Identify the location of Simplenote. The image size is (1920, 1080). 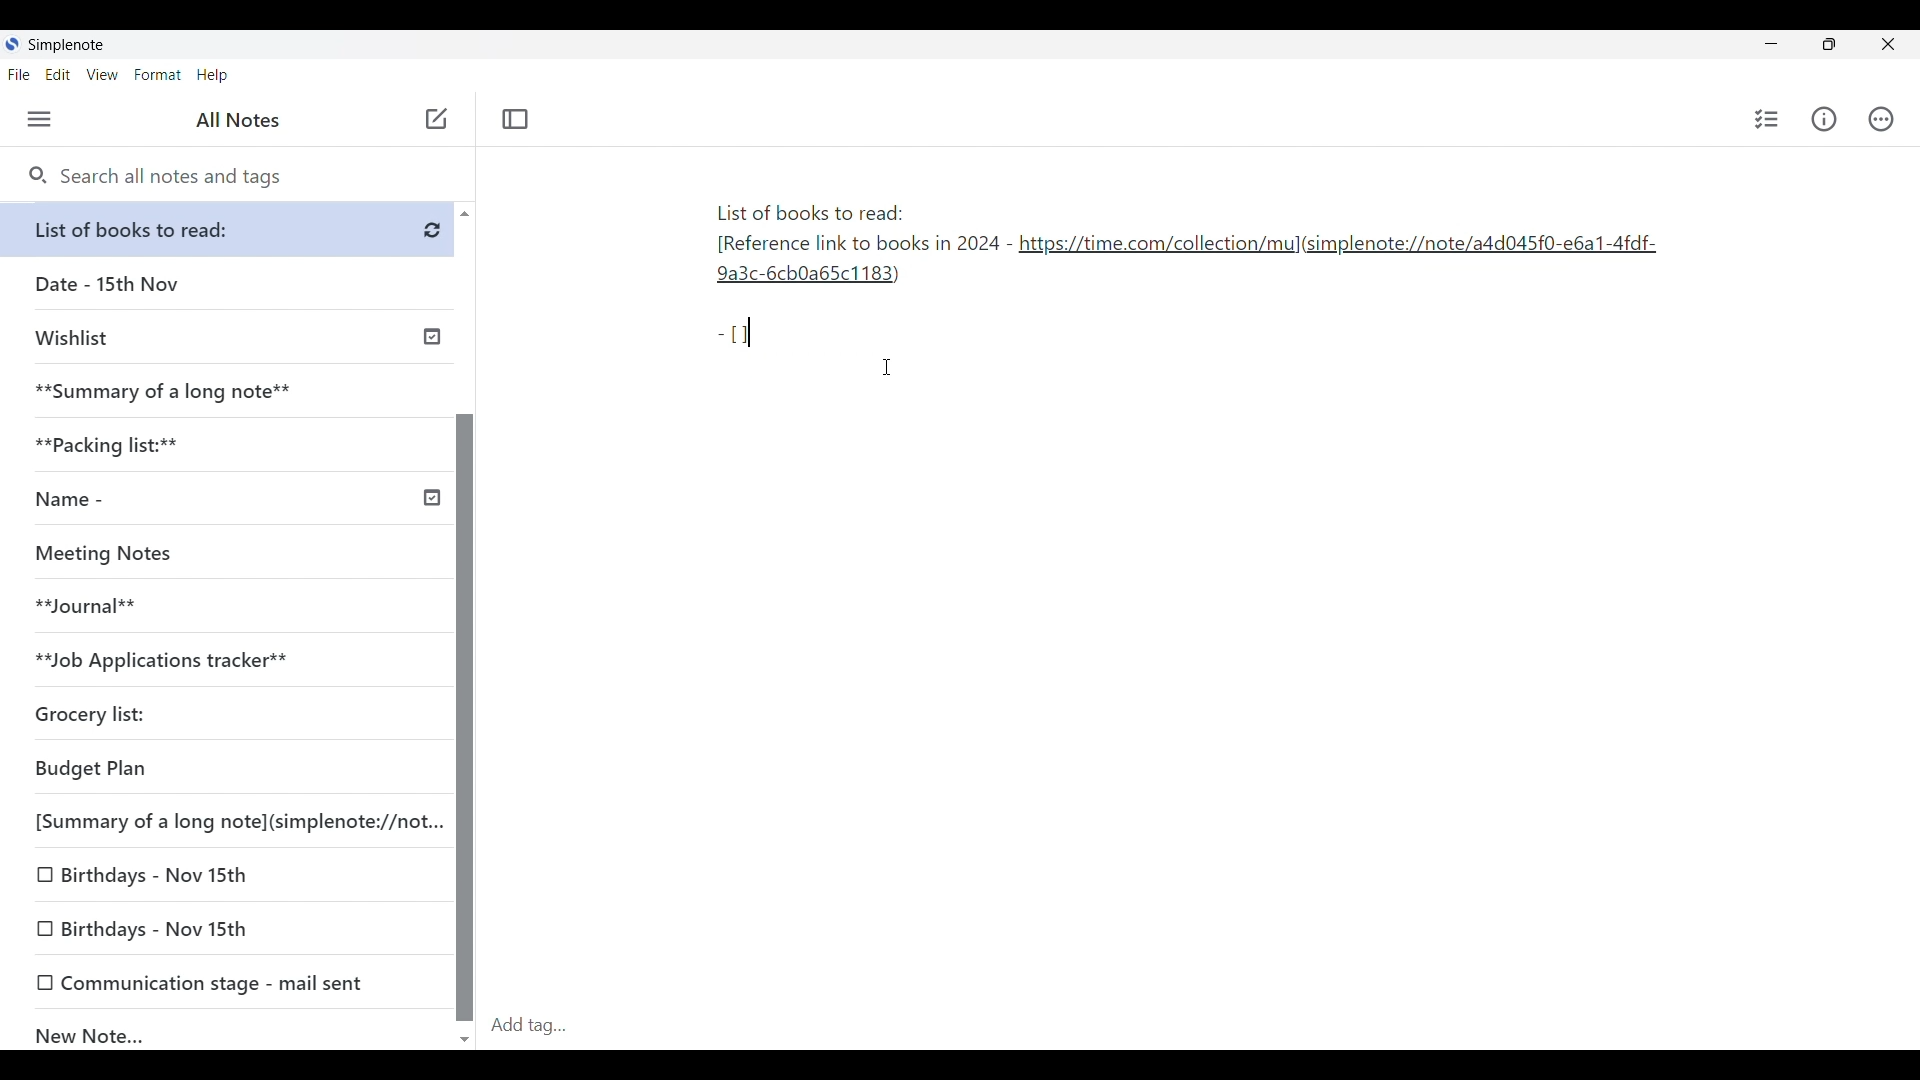
(64, 45).